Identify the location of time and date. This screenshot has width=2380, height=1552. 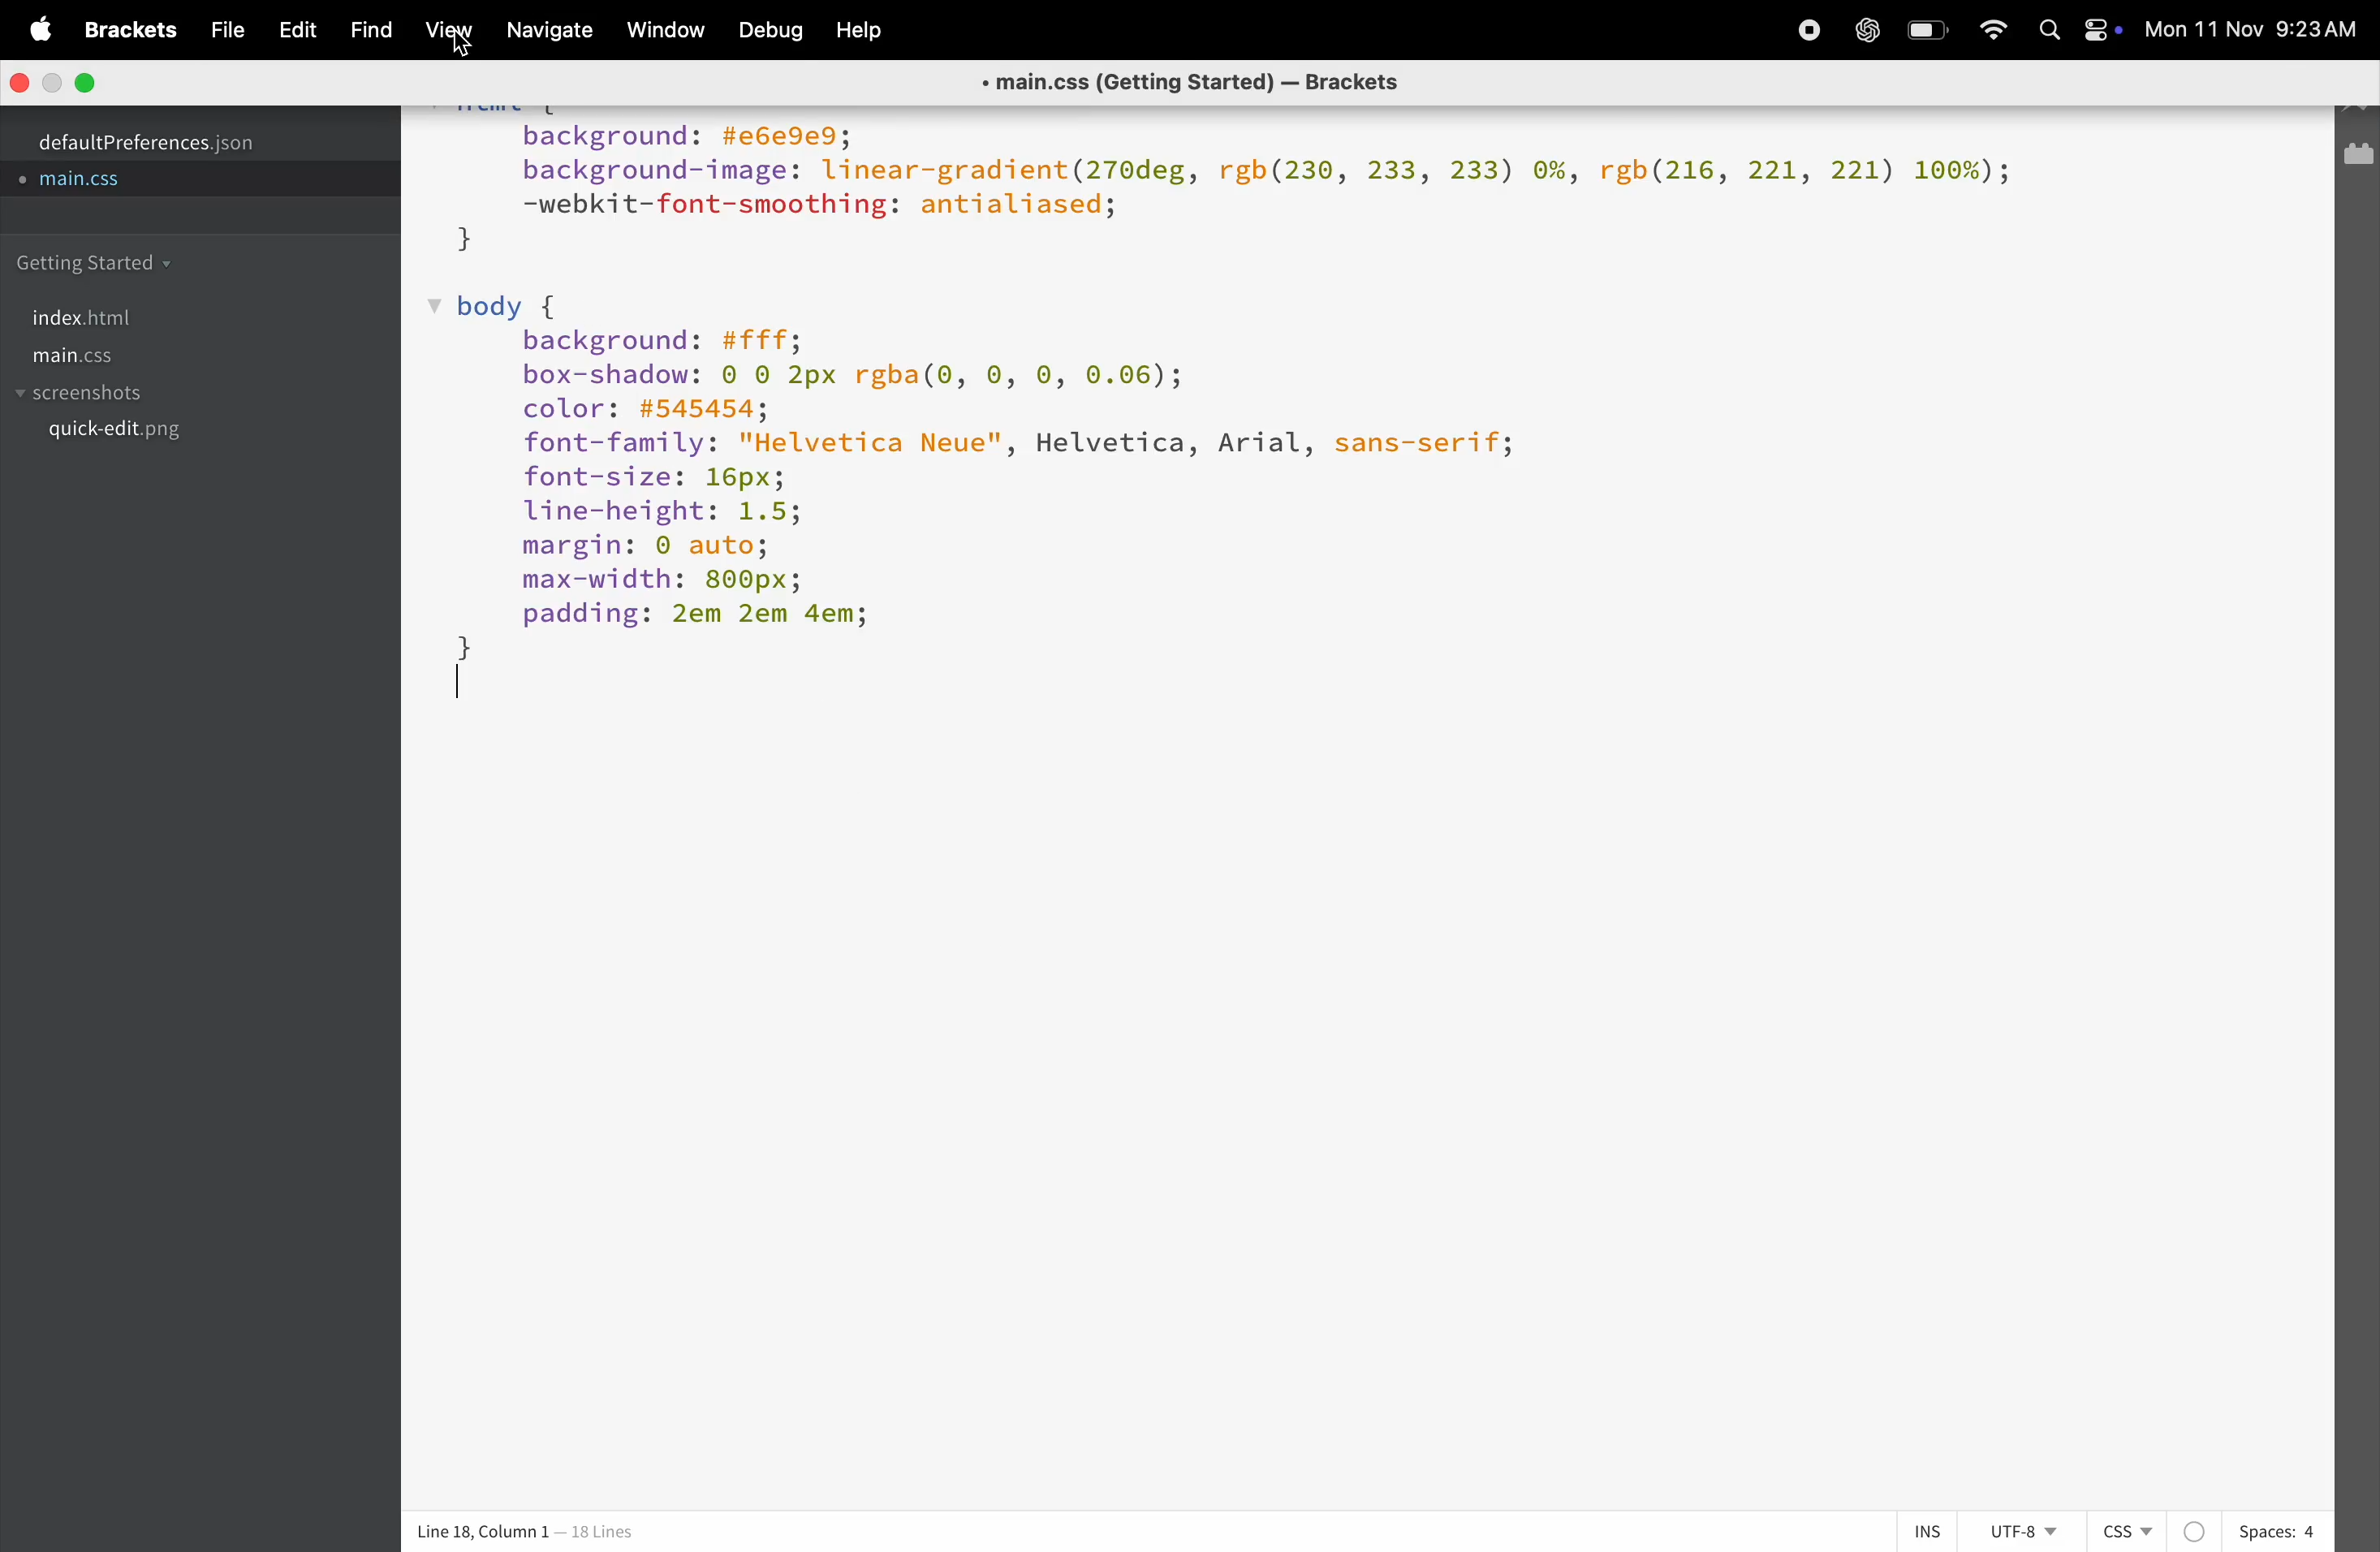
(2257, 31).